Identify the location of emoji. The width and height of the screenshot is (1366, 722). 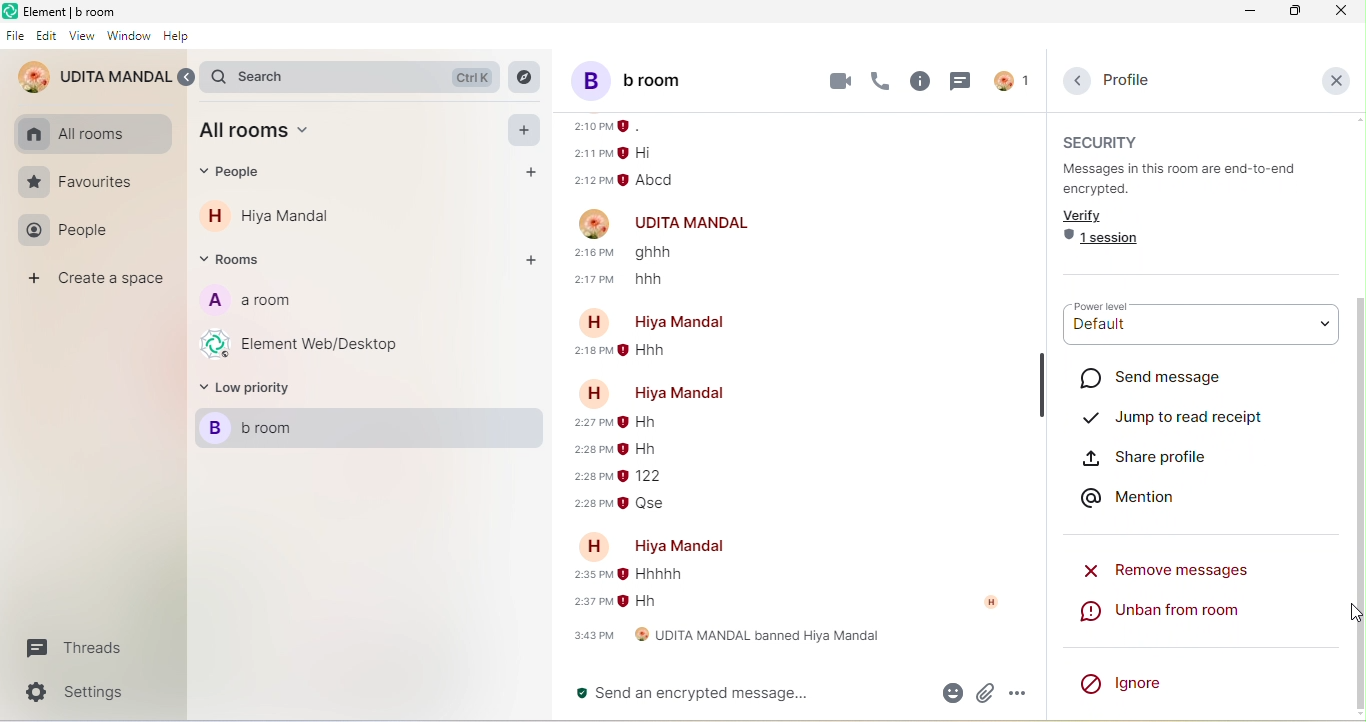
(949, 692).